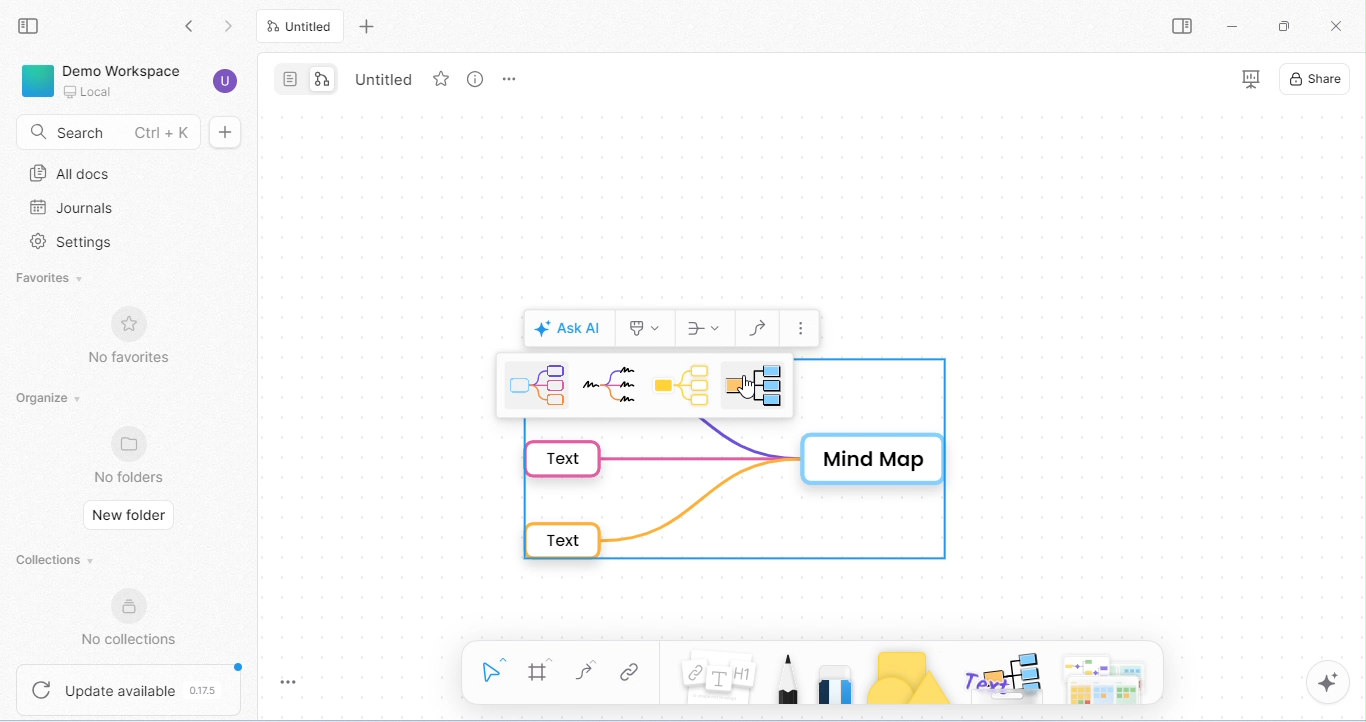 The width and height of the screenshot is (1366, 722). Describe the element at coordinates (73, 241) in the screenshot. I see `settings` at that location.